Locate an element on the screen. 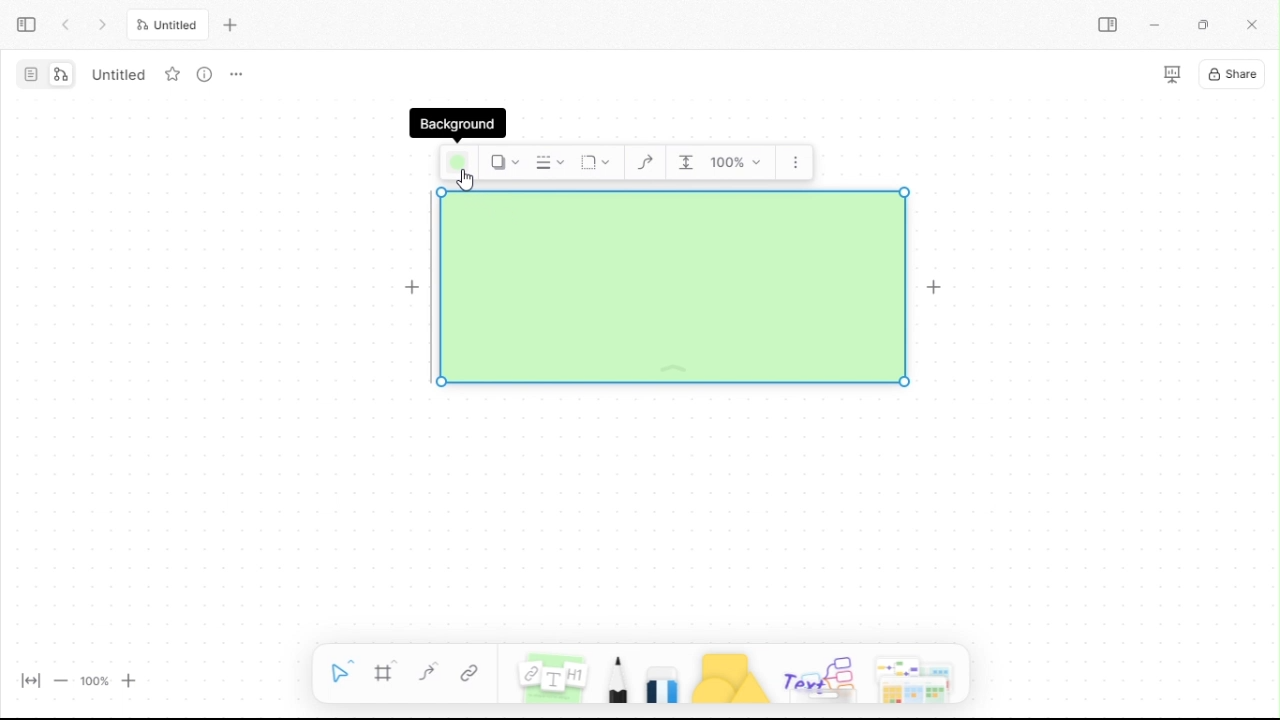 This screenshot has width=1280, height=720. more shapes is located at coordinates (919, 673).